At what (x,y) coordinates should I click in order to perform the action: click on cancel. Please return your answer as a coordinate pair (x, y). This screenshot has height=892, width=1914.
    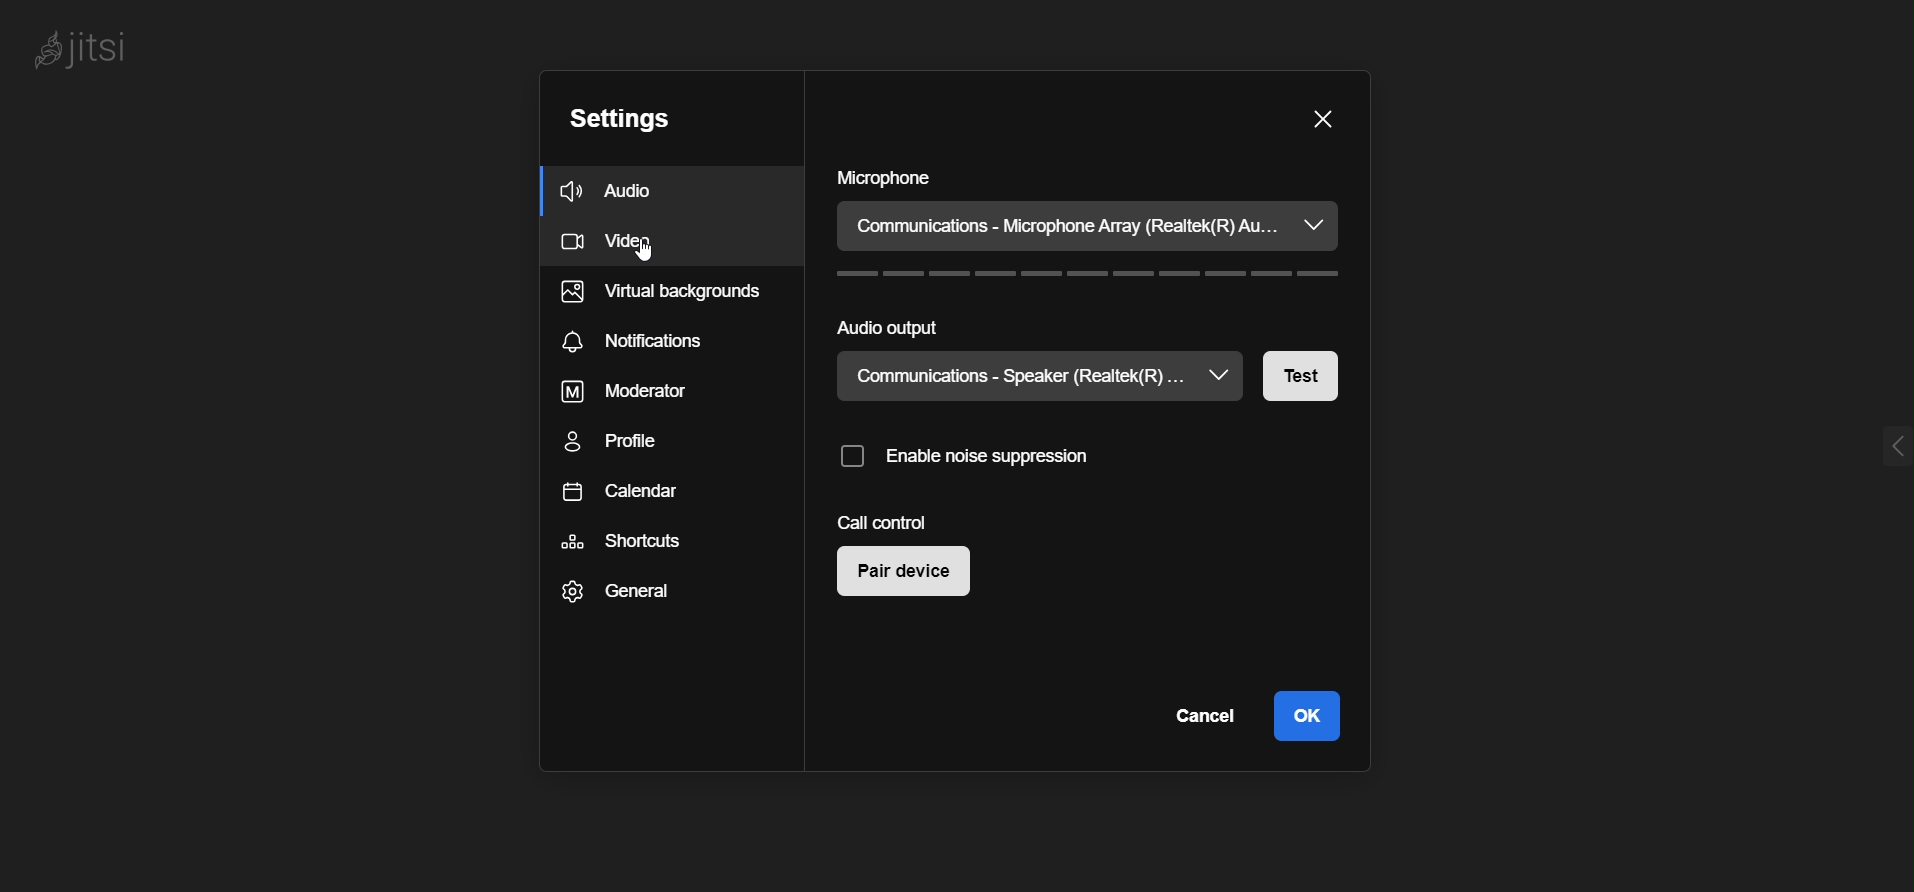
    Looking at the image, I should click on (1199, 717).